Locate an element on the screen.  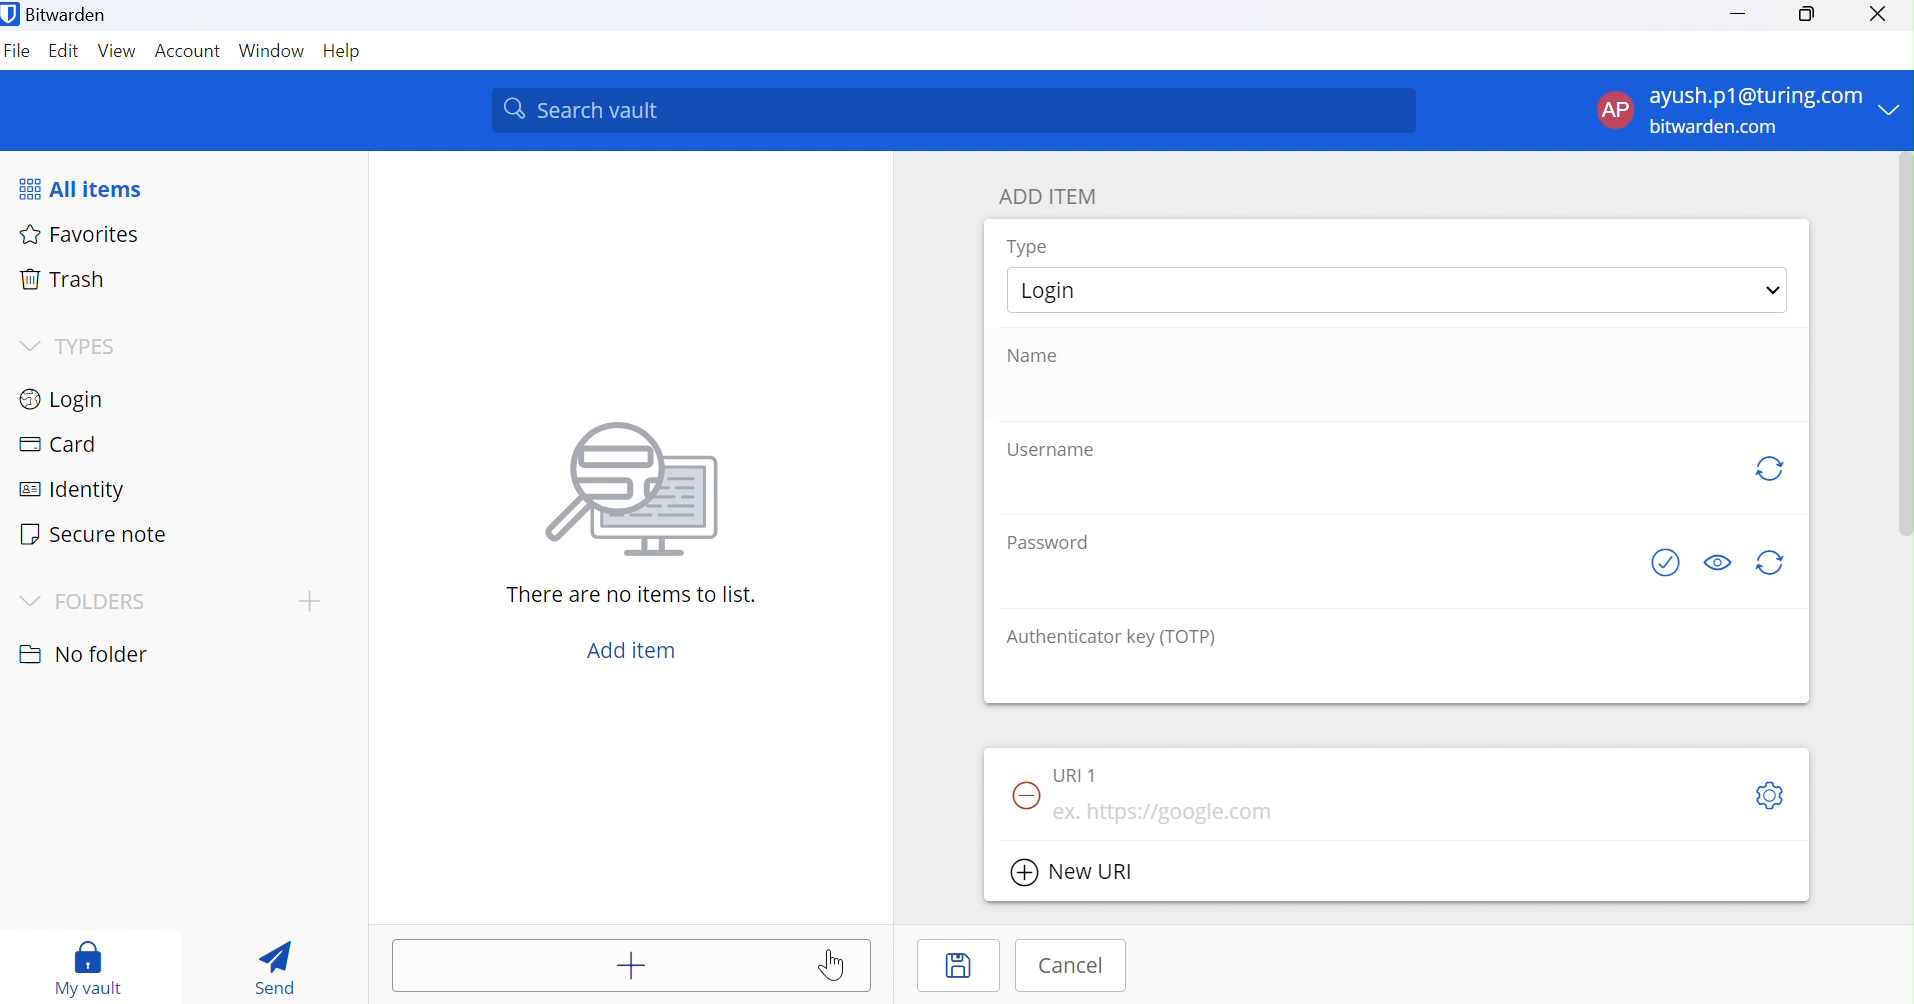
Save is located at coordinates (959, 965).